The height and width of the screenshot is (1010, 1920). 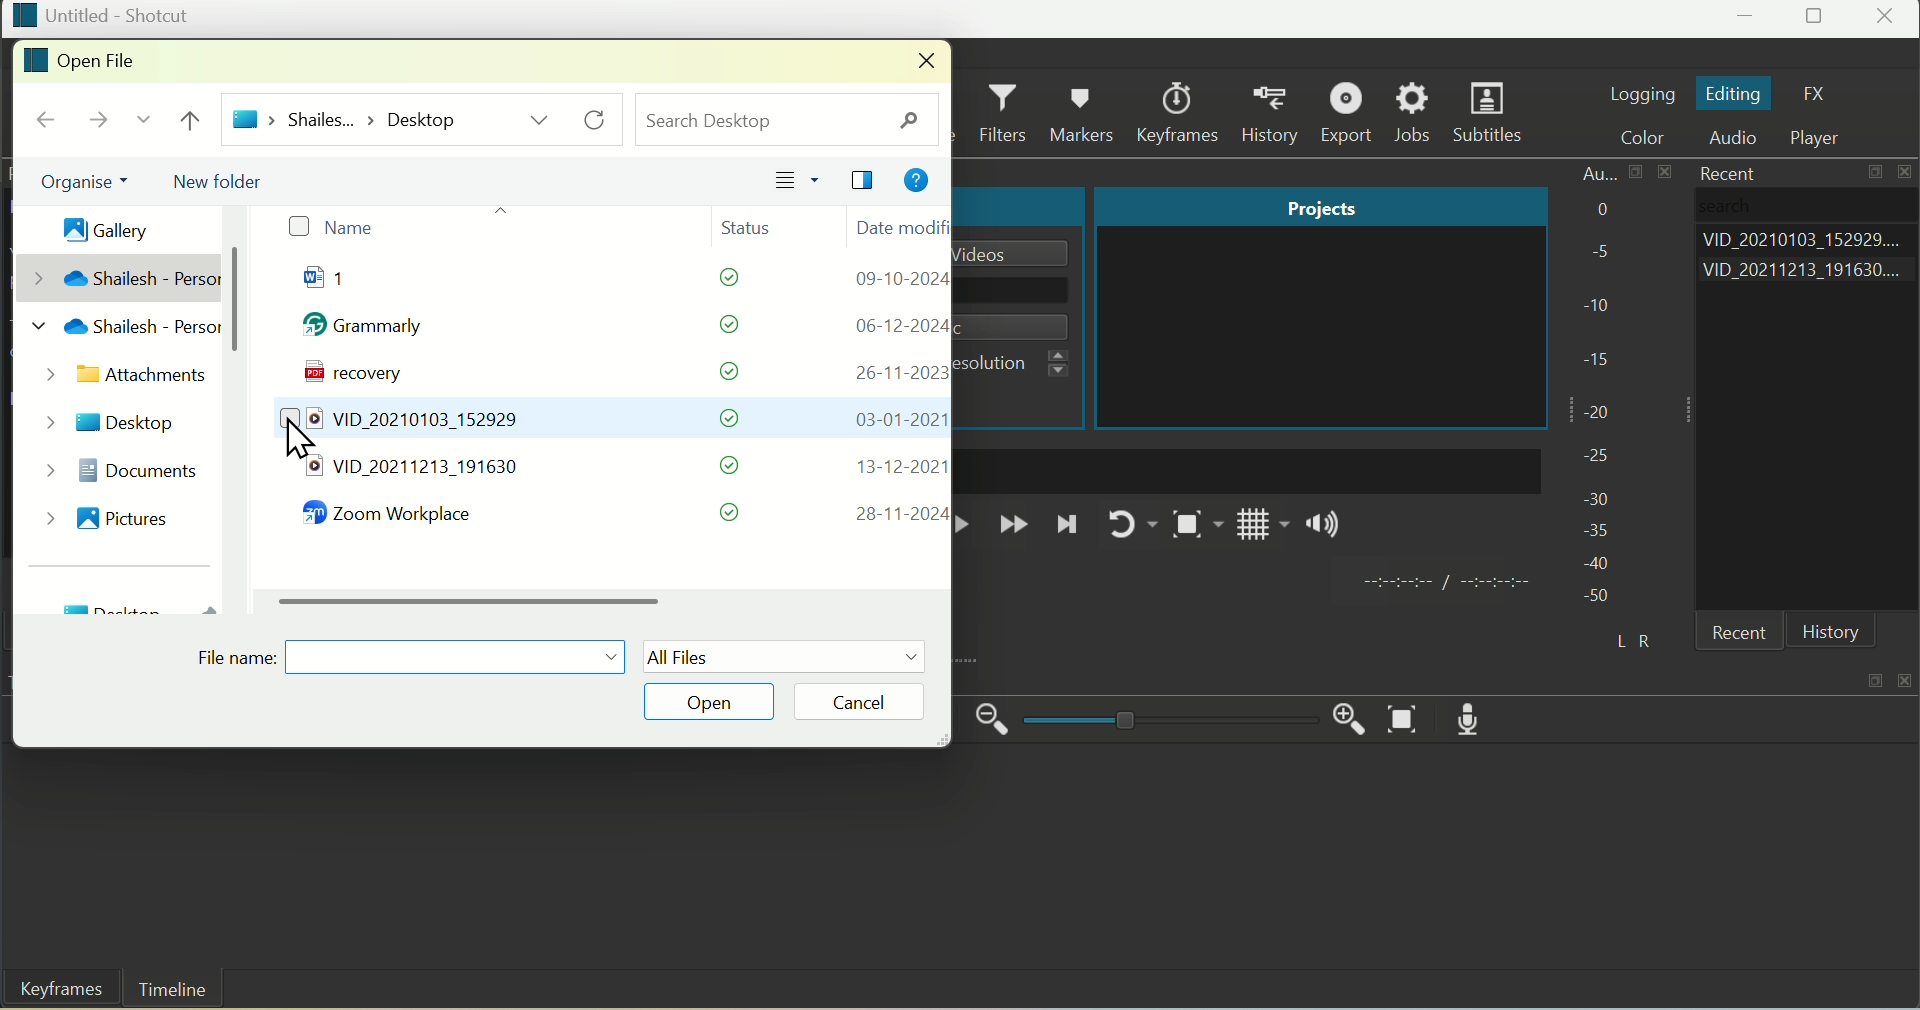 I want to click on Play, so click(x=969, y=524).